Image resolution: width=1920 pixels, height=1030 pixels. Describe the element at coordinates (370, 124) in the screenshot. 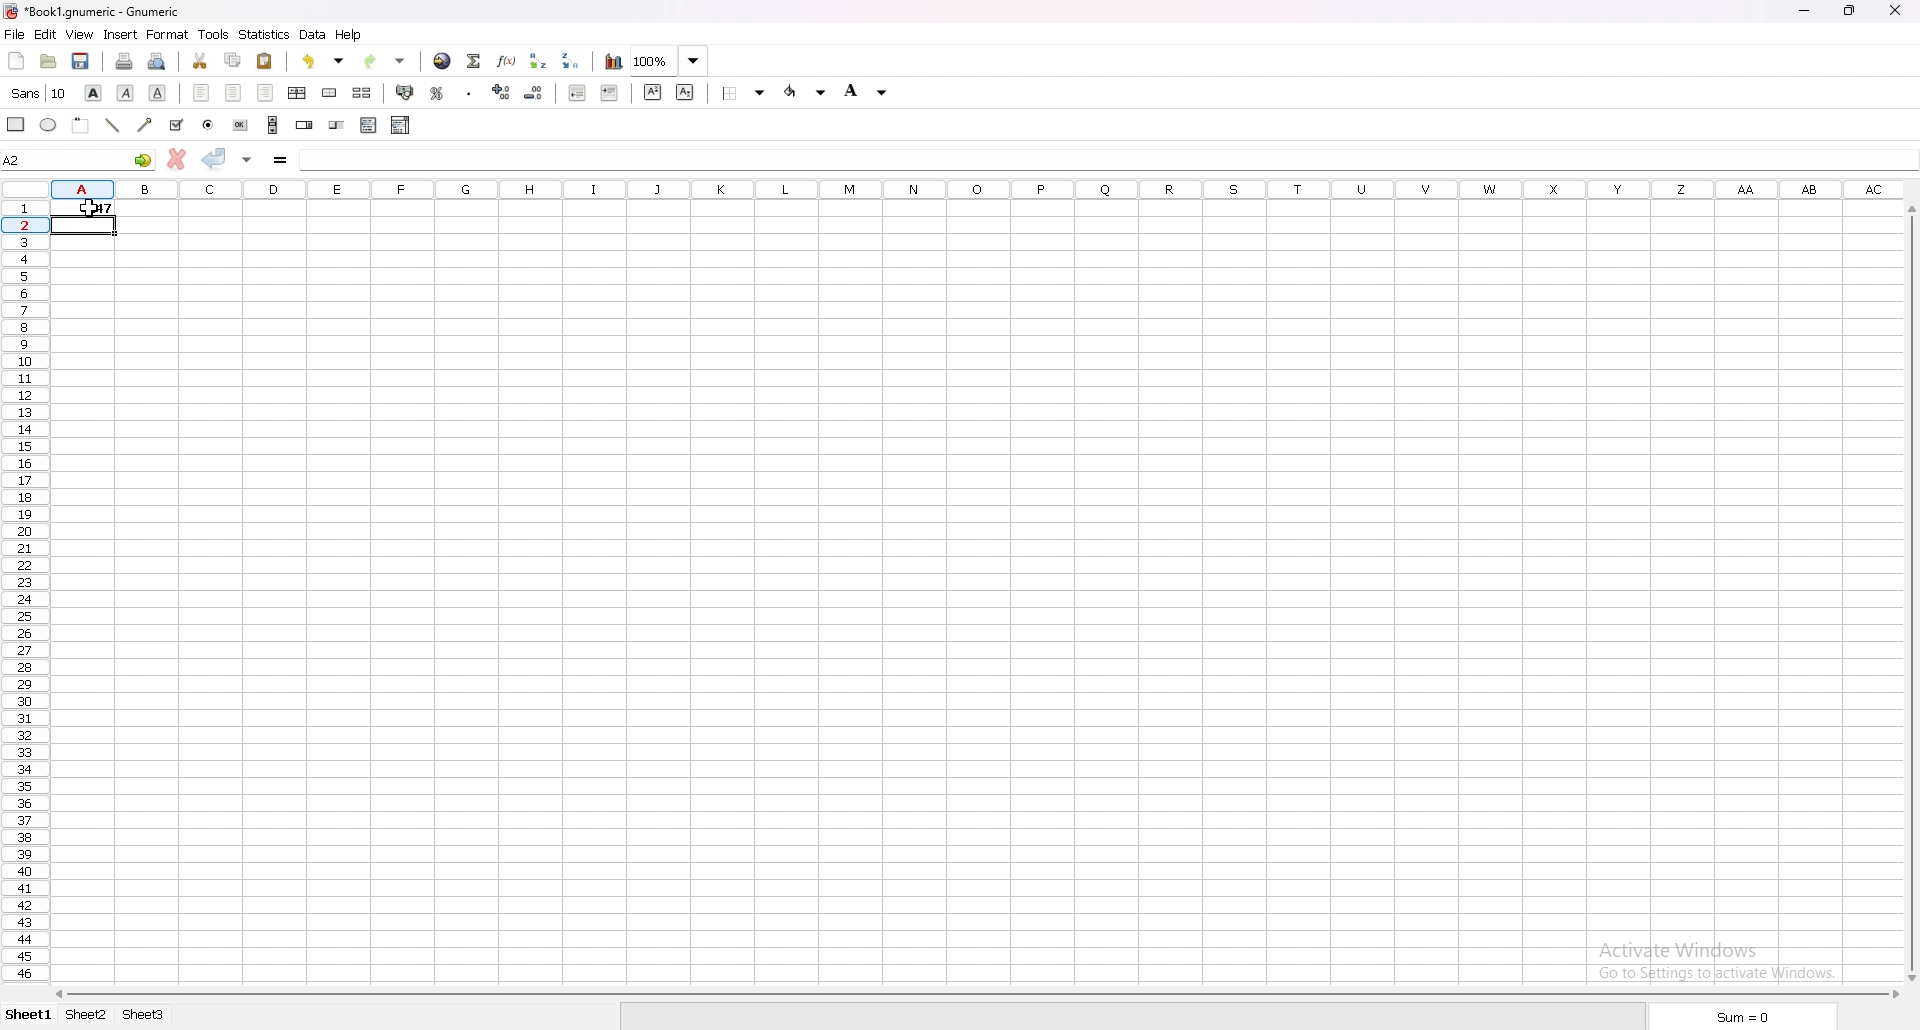

I see `list` at that location.